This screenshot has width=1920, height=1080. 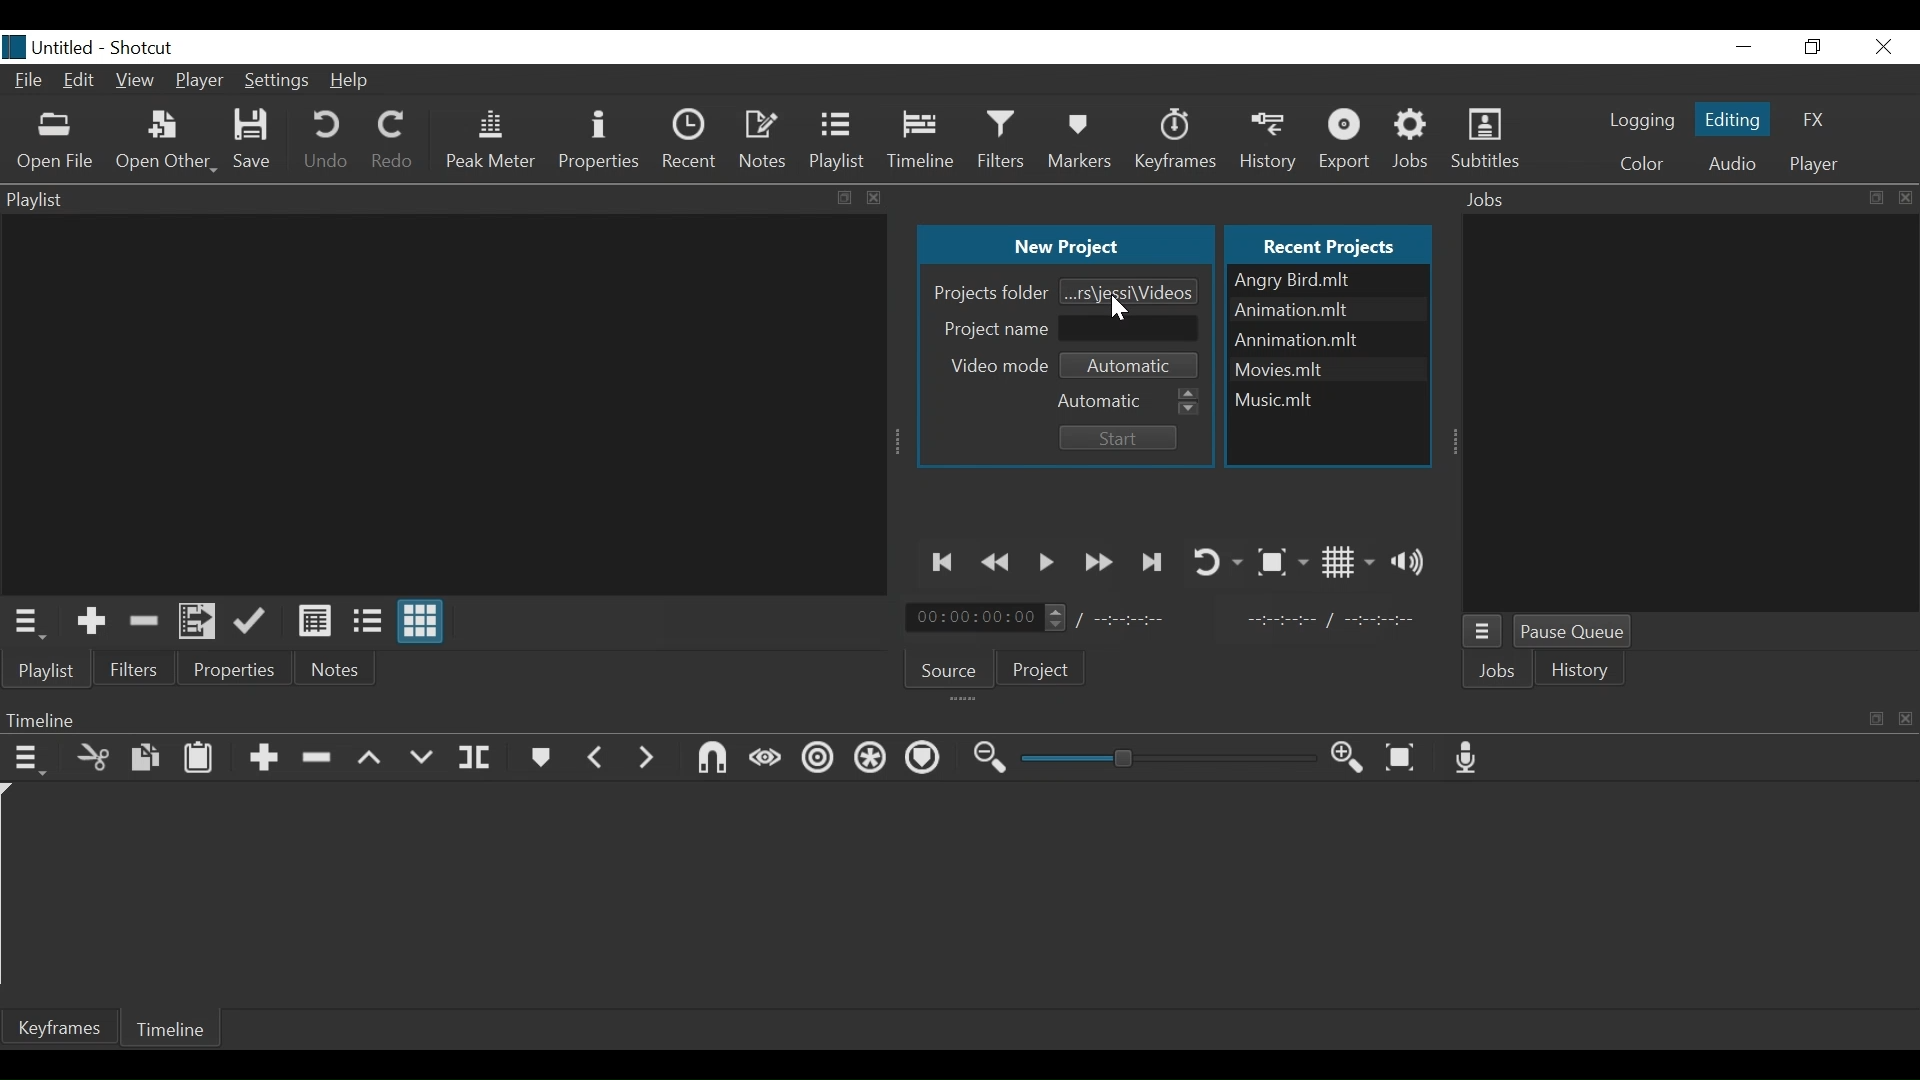 I want to click on Toggle player looping, so click(x=1216, y=560).